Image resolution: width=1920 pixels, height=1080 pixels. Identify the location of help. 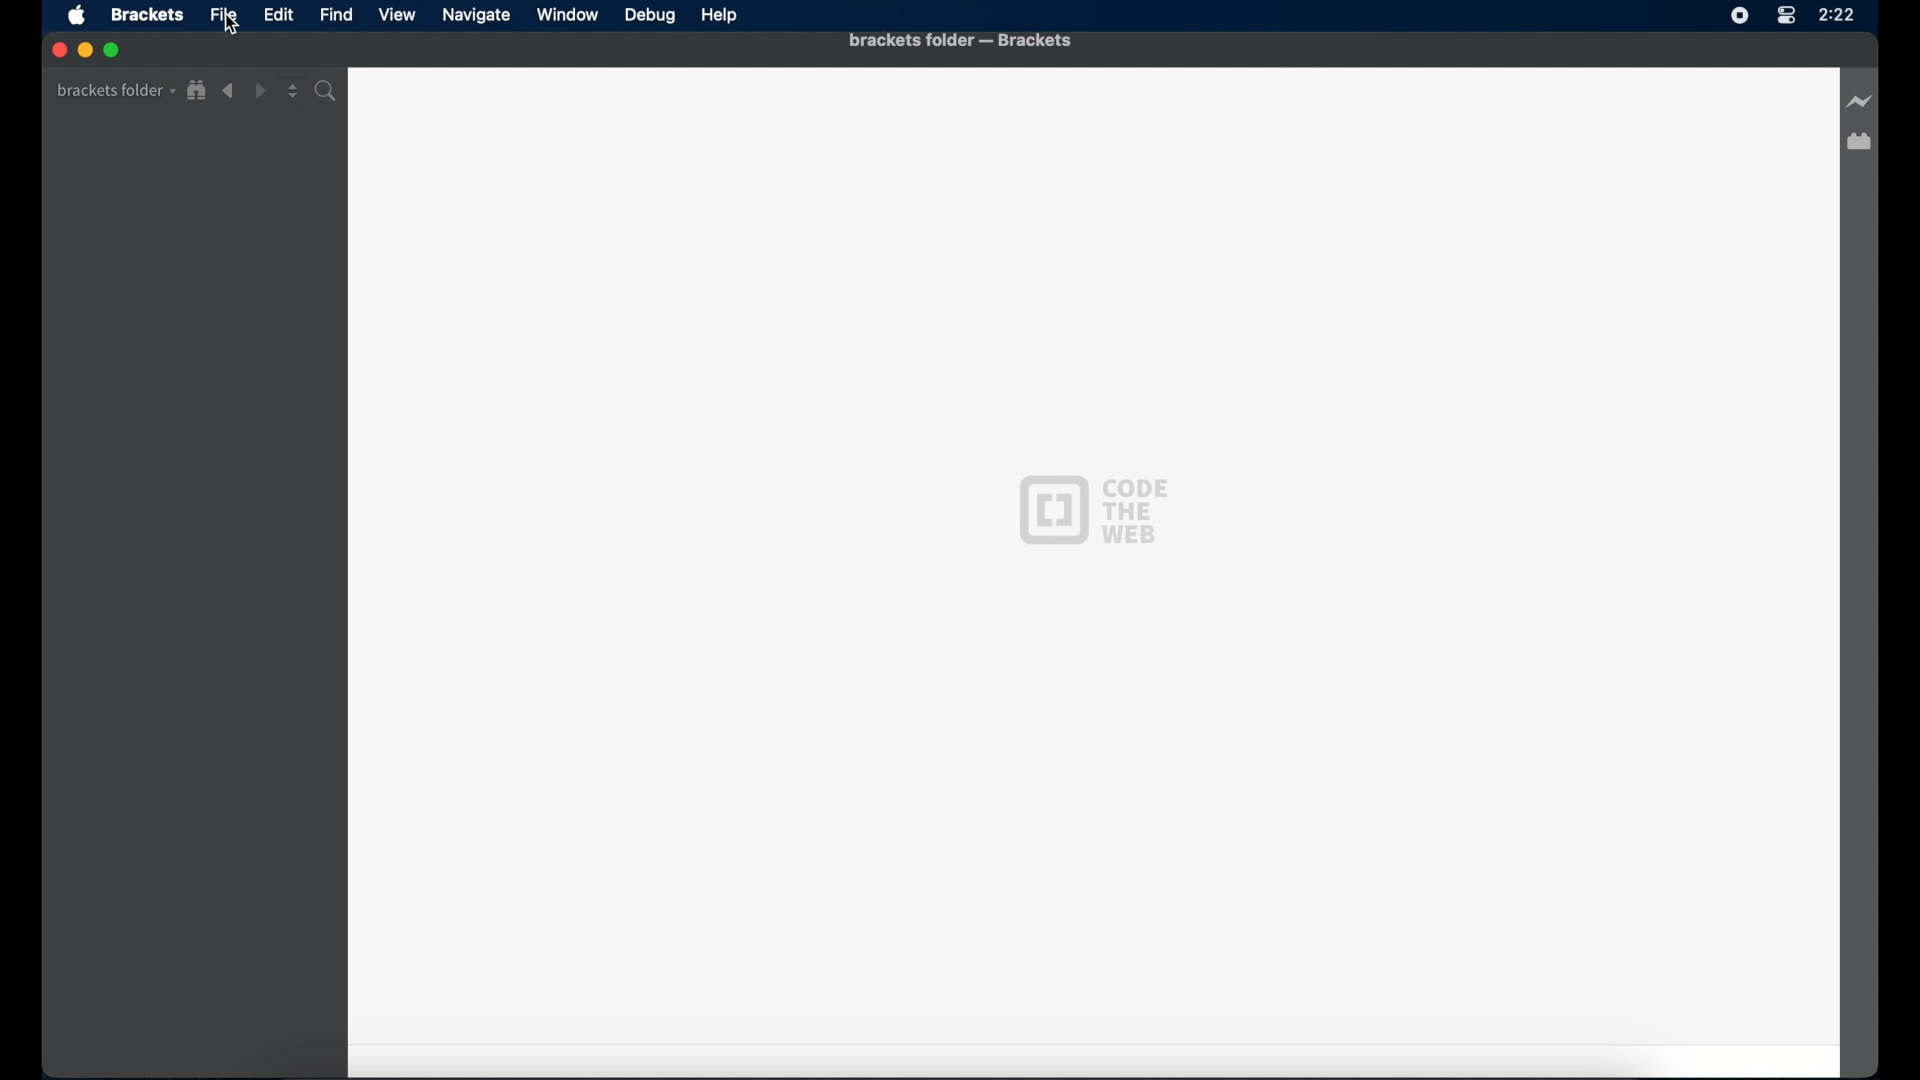
(720, 16).